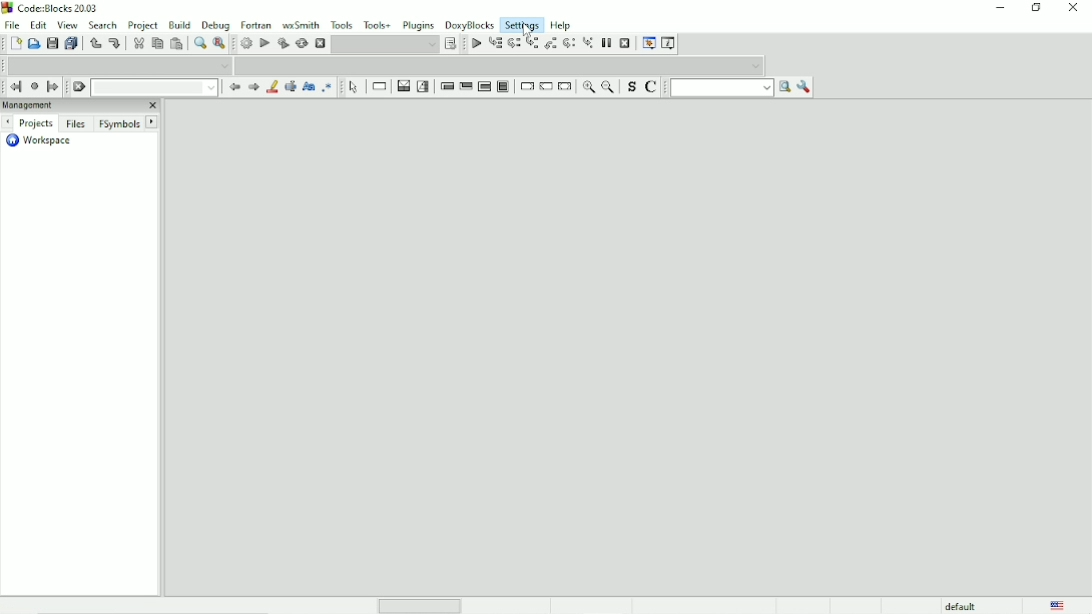 The height and width of the screenshot is (614, 1092). Describe the element at coordinates (804, 88) in the screenshot. I see `Show options window` at that location.